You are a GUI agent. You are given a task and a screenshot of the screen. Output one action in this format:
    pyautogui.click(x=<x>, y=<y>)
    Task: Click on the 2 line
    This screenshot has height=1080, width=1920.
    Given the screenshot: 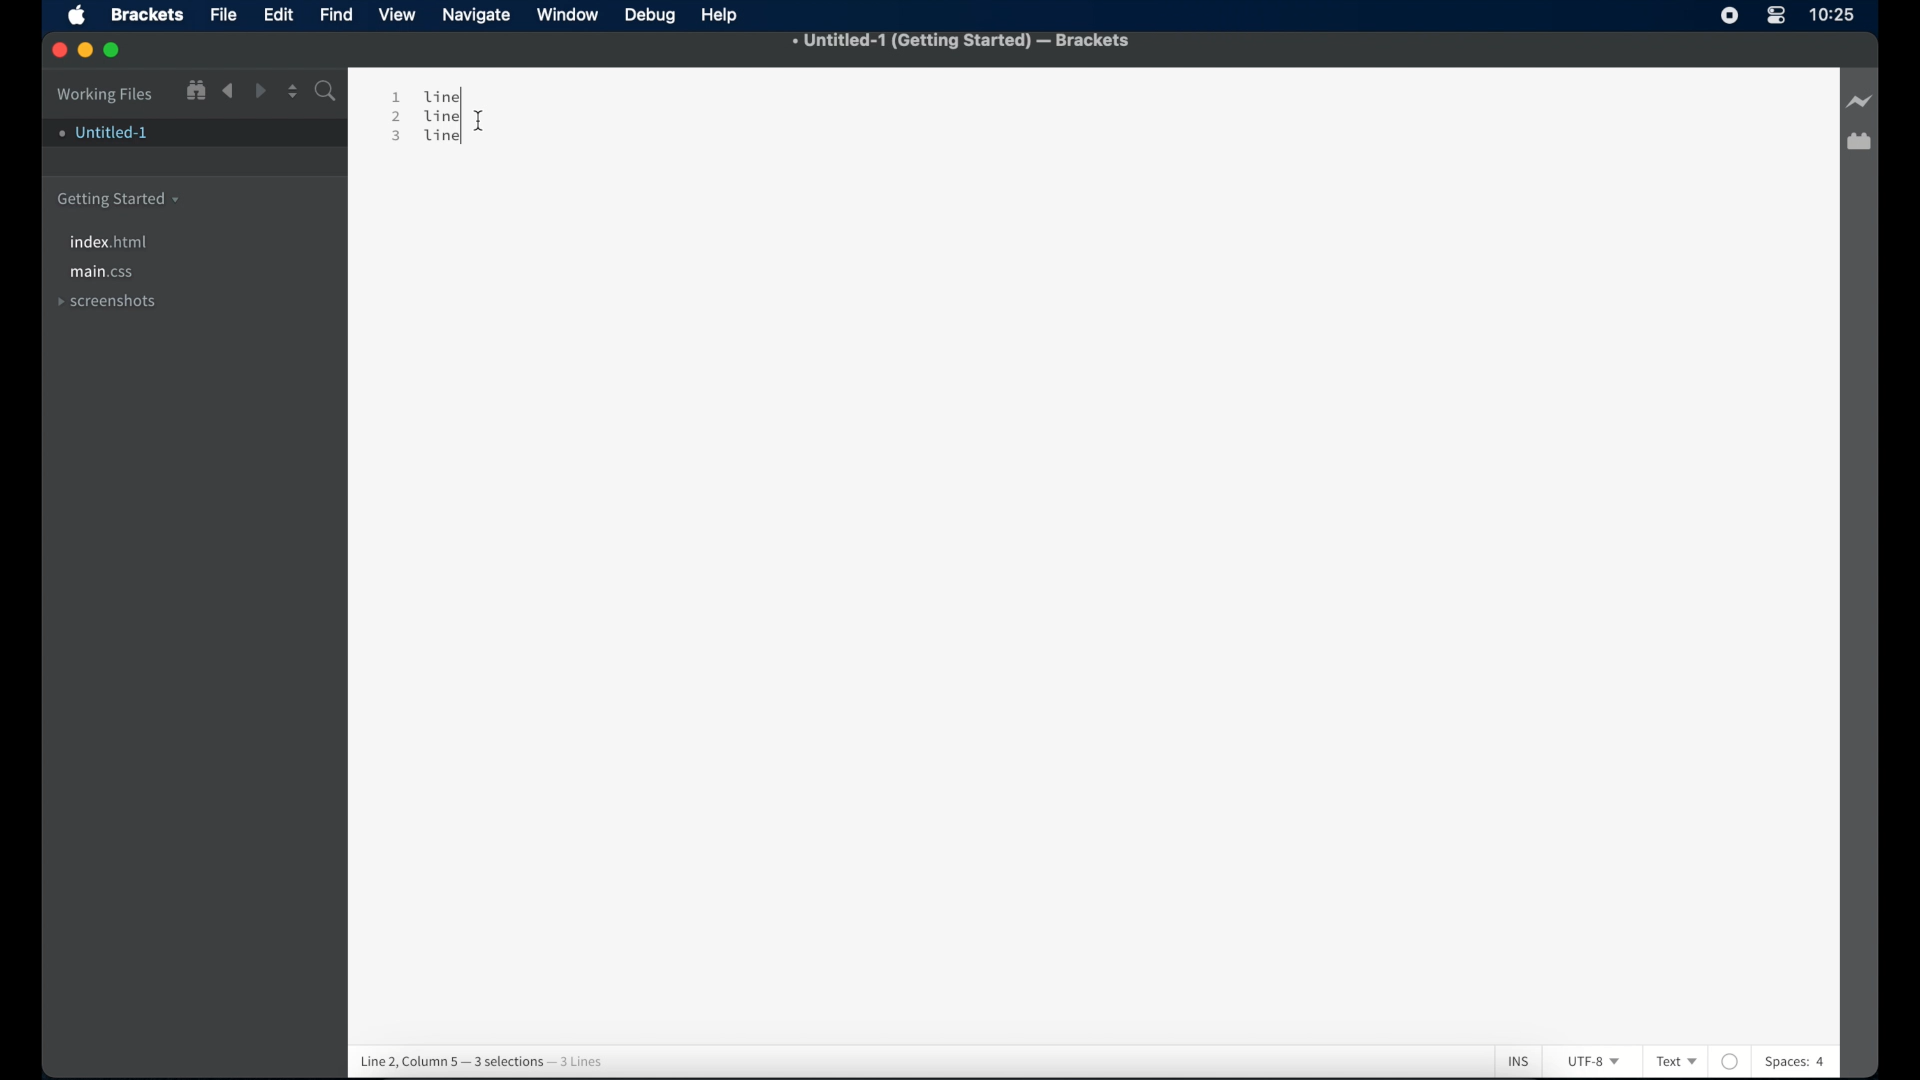 What is the action you would take?
    pyautogui.click(x=431, y=118)
    